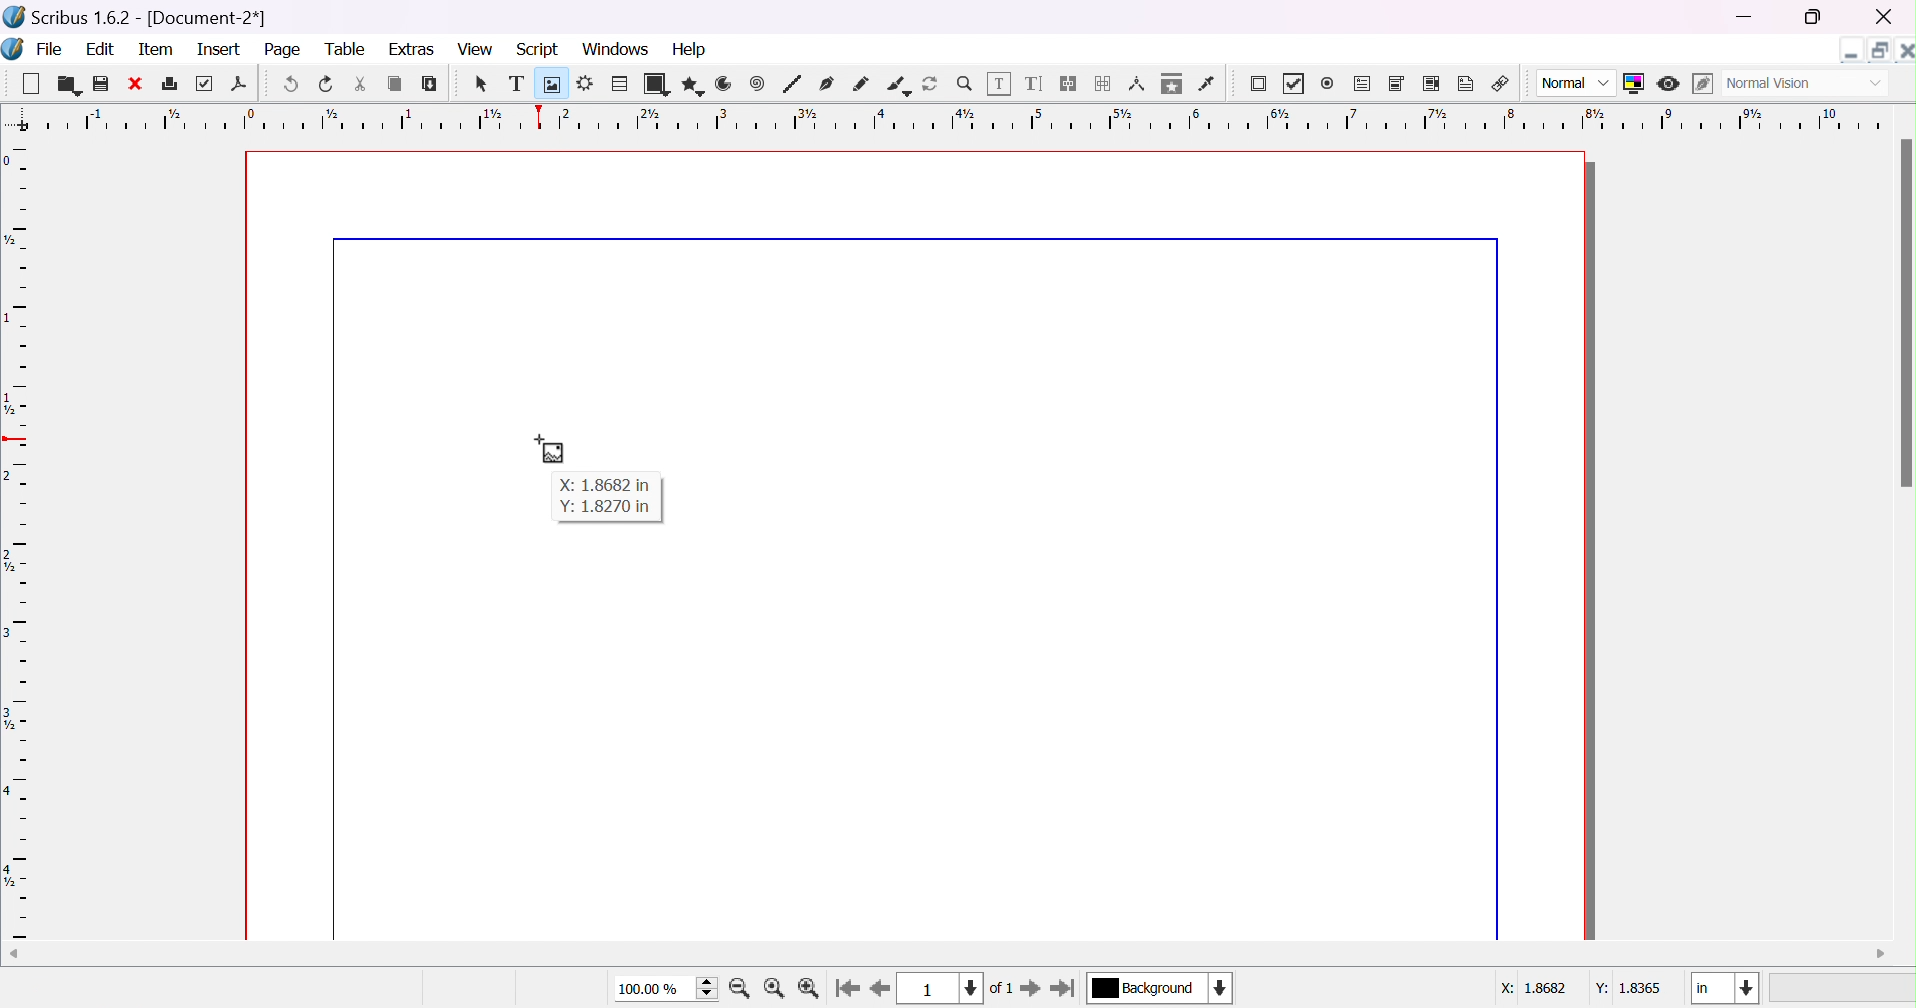 The height and width of the screenshot is (1008, 1916). Describe the element at coordinates (792, 84) in the screenshot. I see `line` at that location.